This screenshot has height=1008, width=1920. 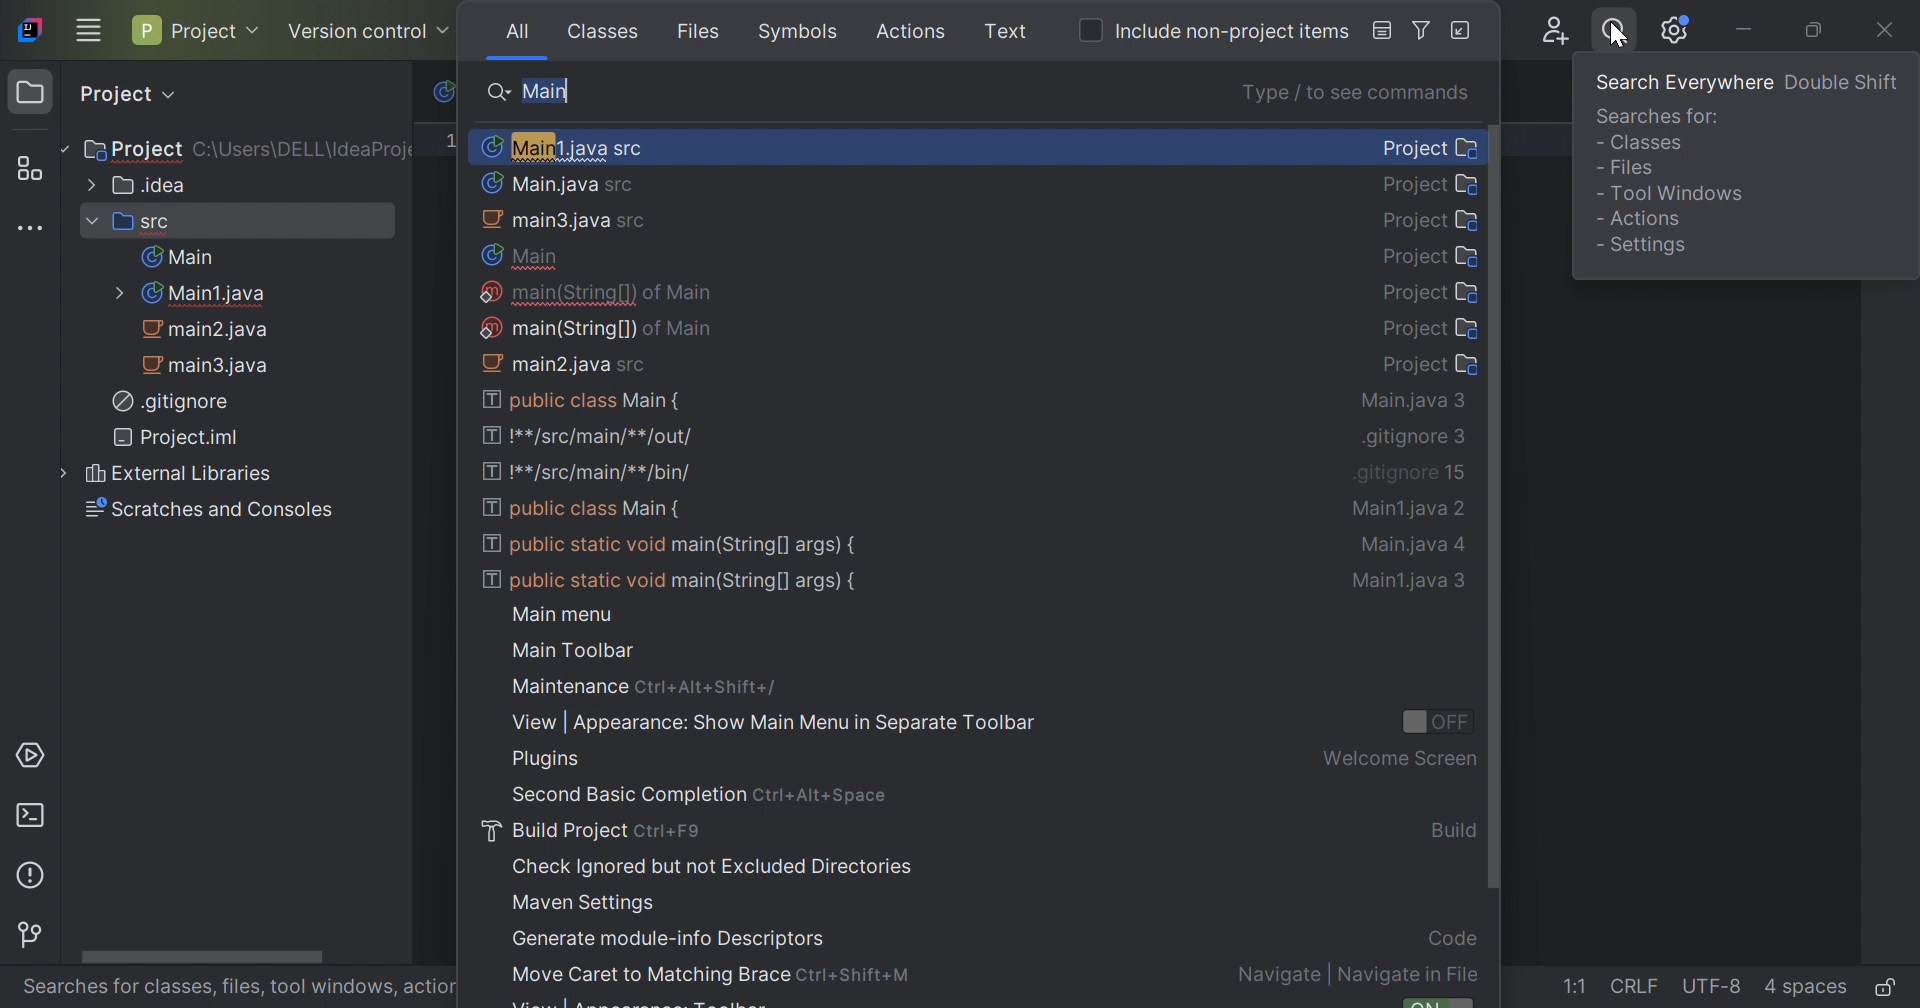 I want to click on Terminal, so click(x=30, y=819).